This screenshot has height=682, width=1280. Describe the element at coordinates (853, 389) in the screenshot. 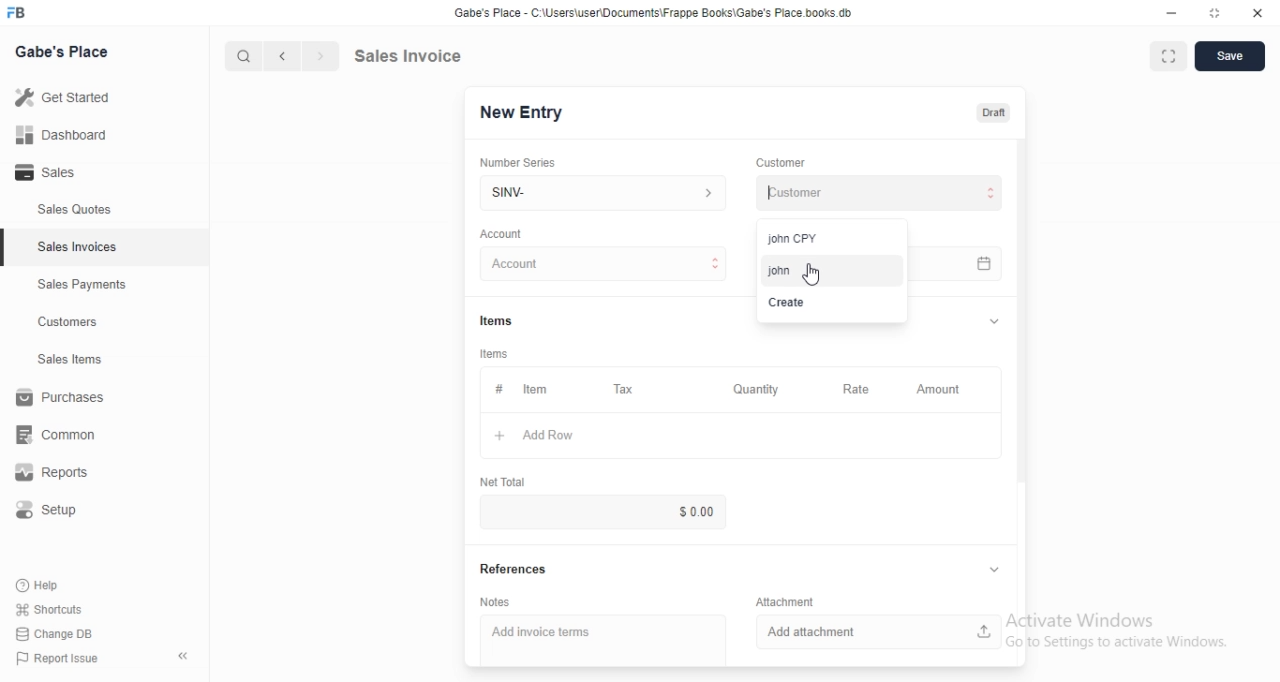

I see `Rate` at that location.